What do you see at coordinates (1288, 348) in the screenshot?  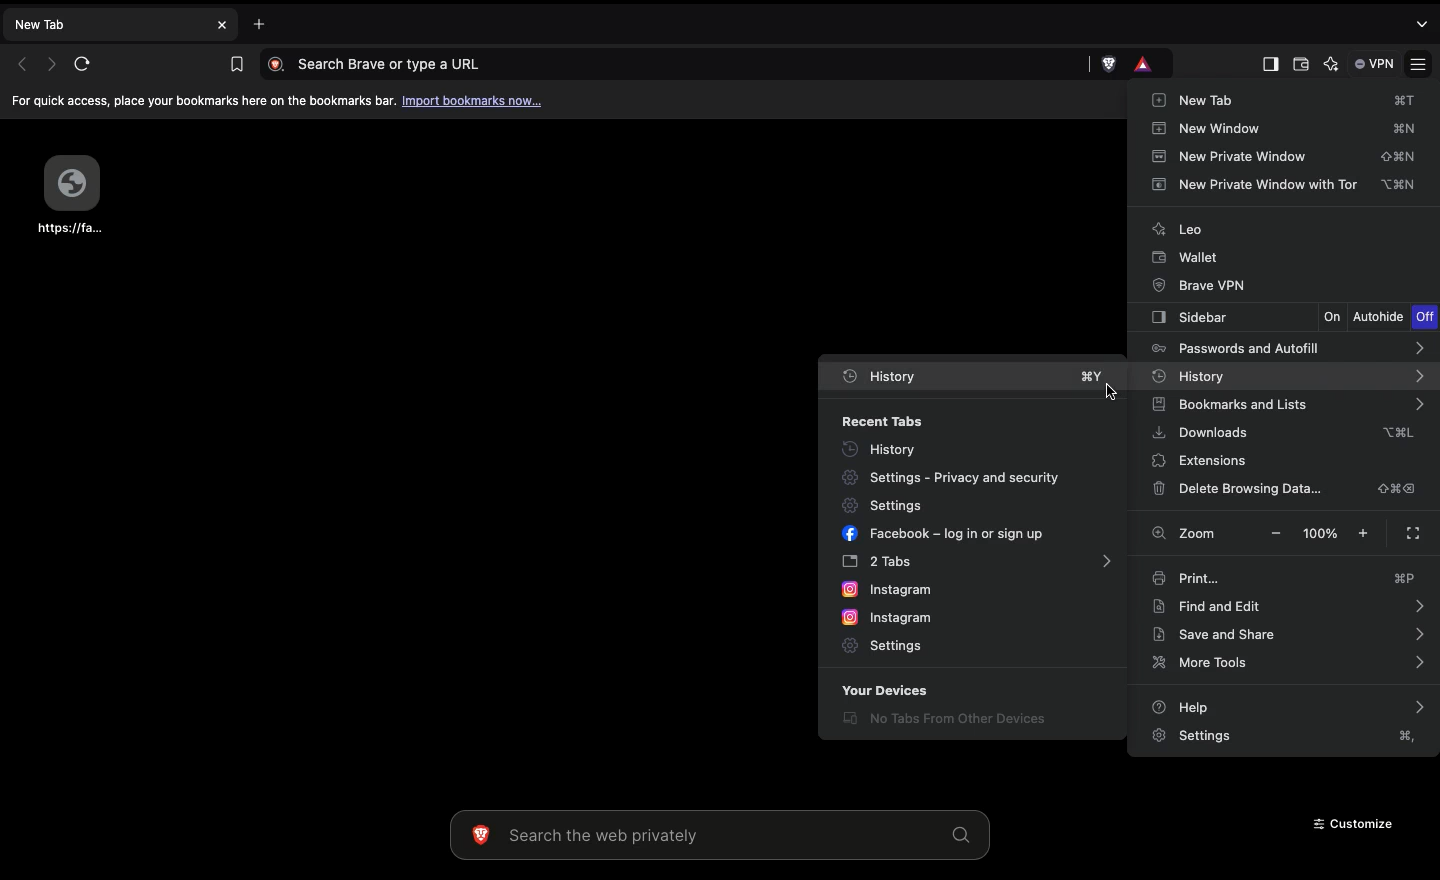 I see `Passwords and autofill` at bounding box center [1288, 348].